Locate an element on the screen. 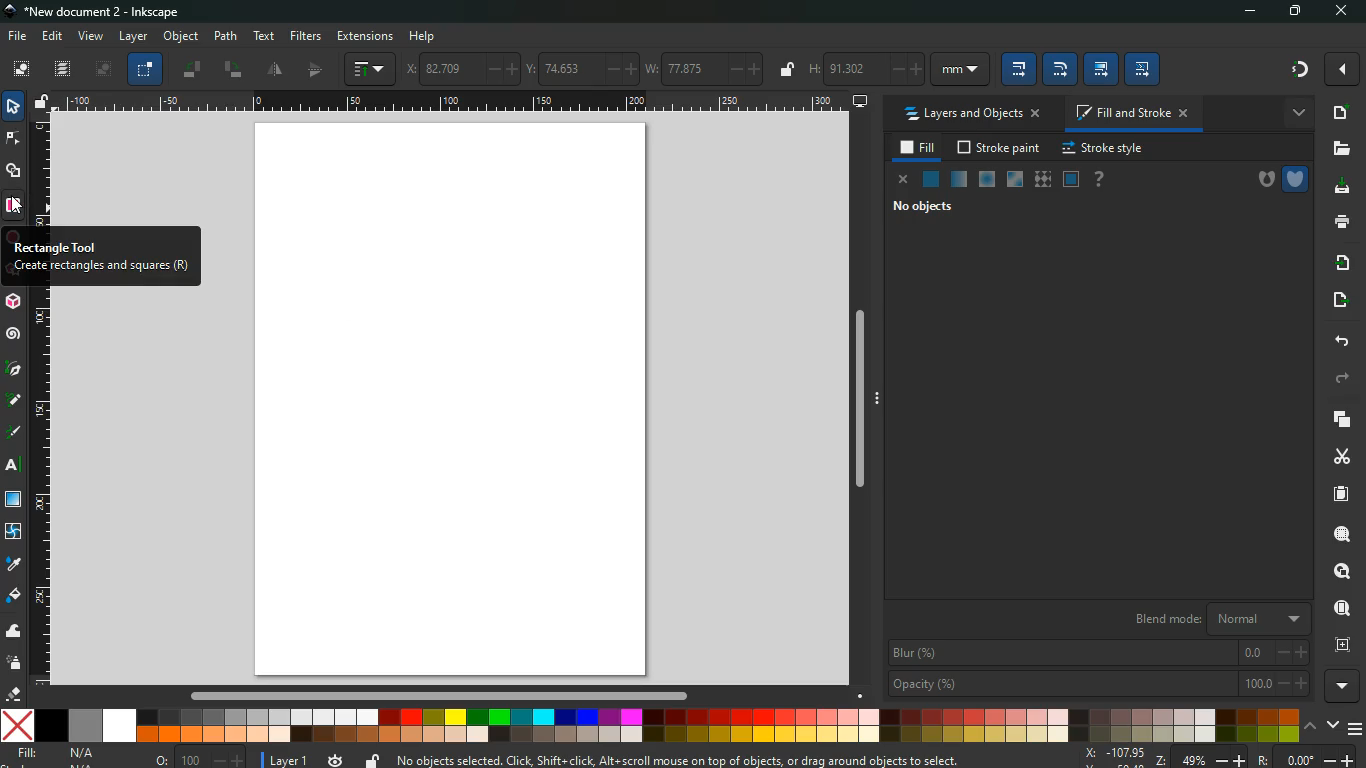  tilt is located at coordinates (192, 71).